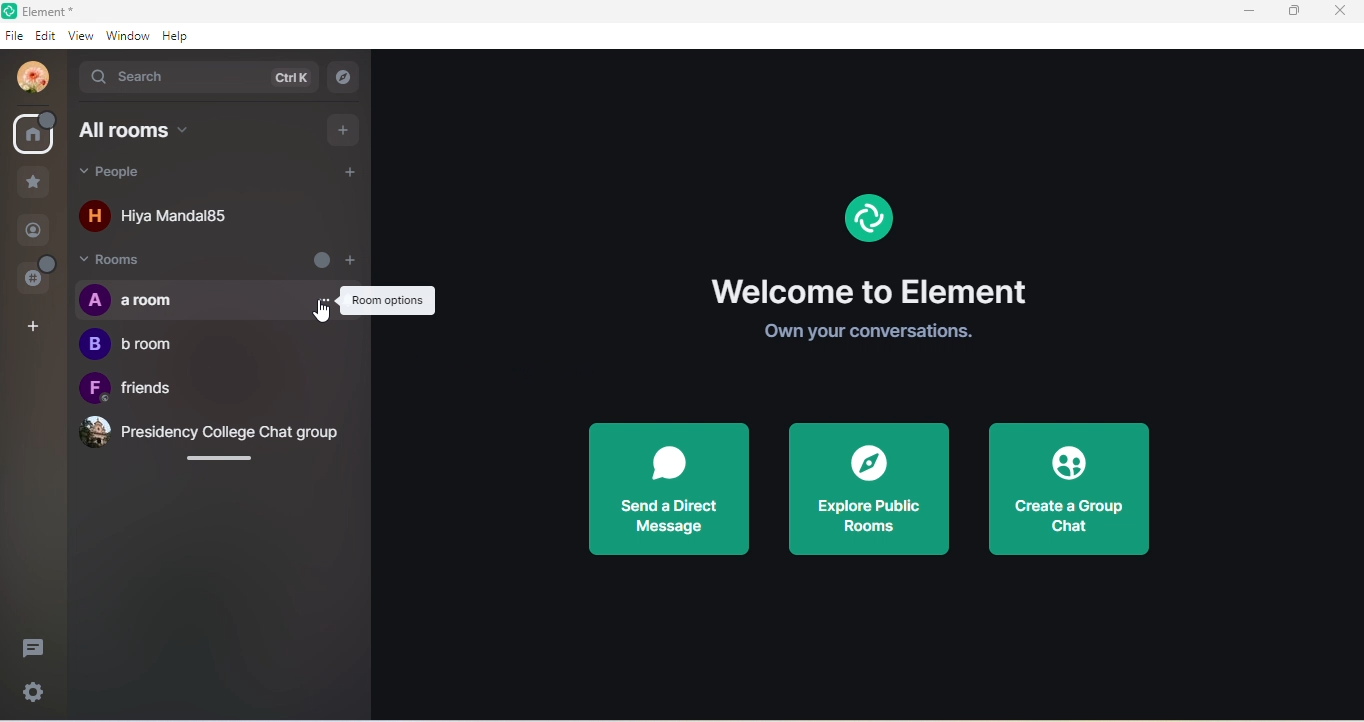  What do you see at coordinates (326, 310) in the screenshot?
I see `cursor` at bounding box center [326, 310].